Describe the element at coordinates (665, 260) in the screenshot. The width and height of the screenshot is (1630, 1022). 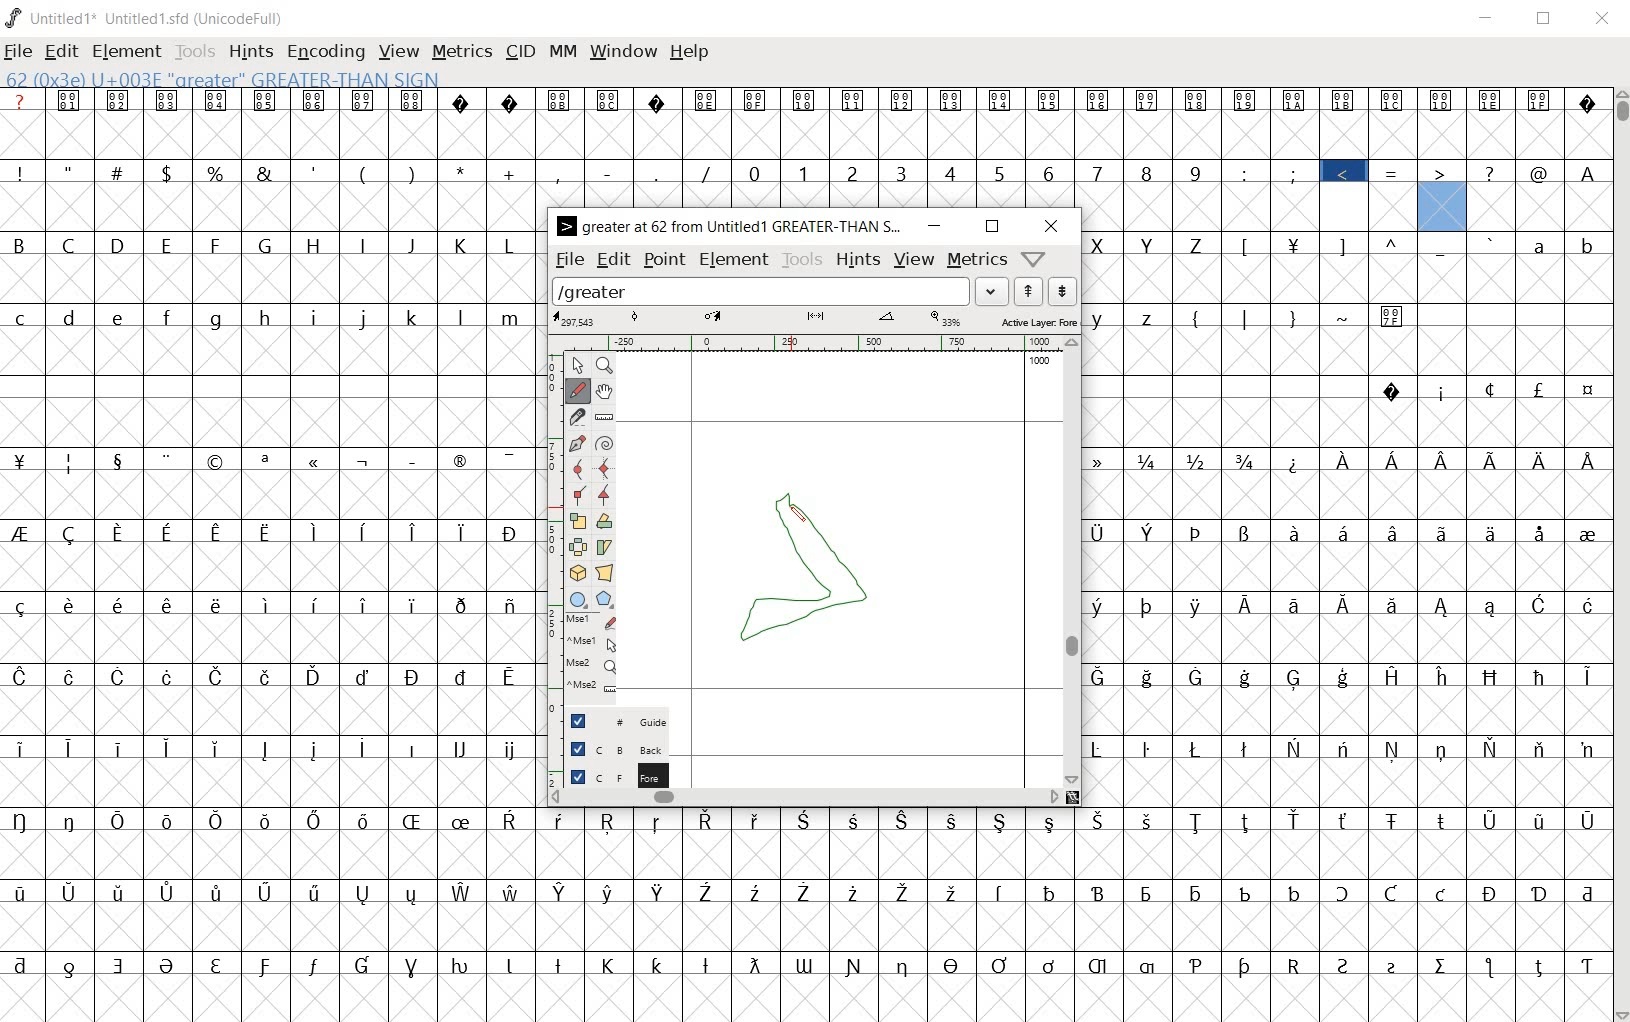
I see `point` at that location.